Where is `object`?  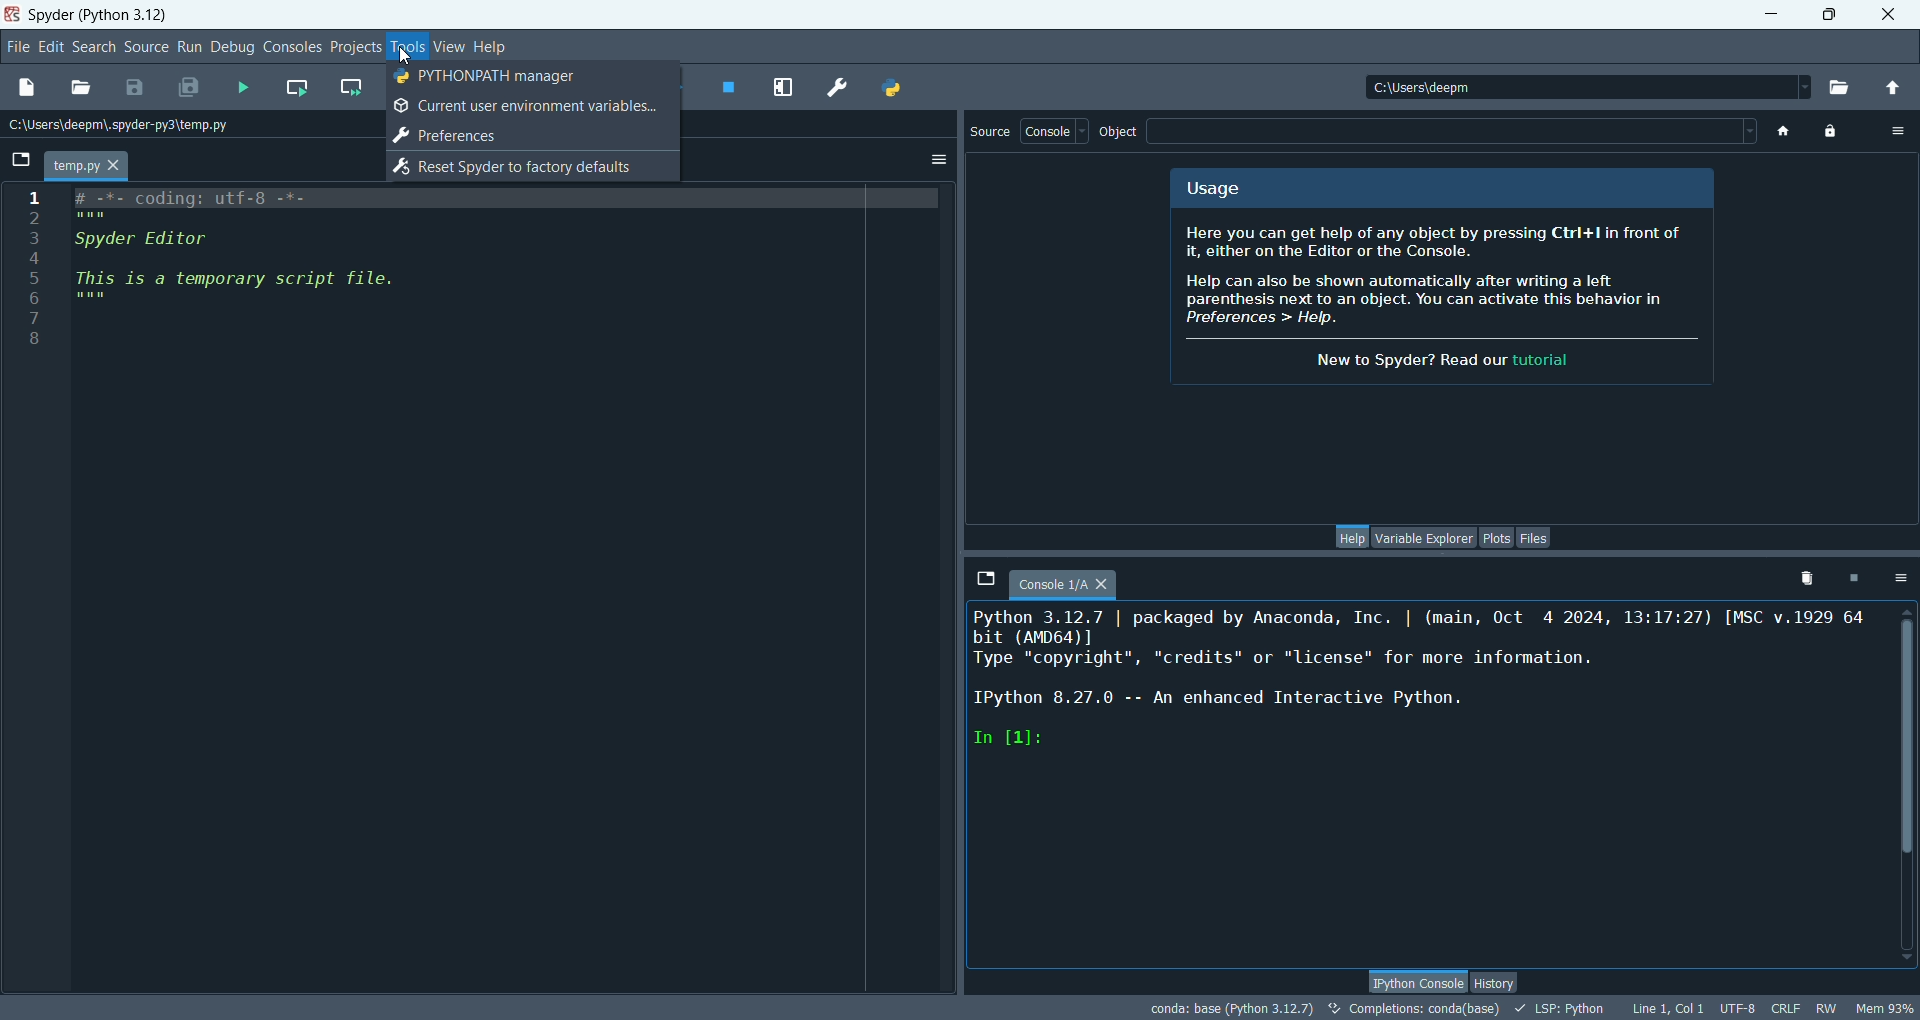 object is located at coordinates (1124, 133).